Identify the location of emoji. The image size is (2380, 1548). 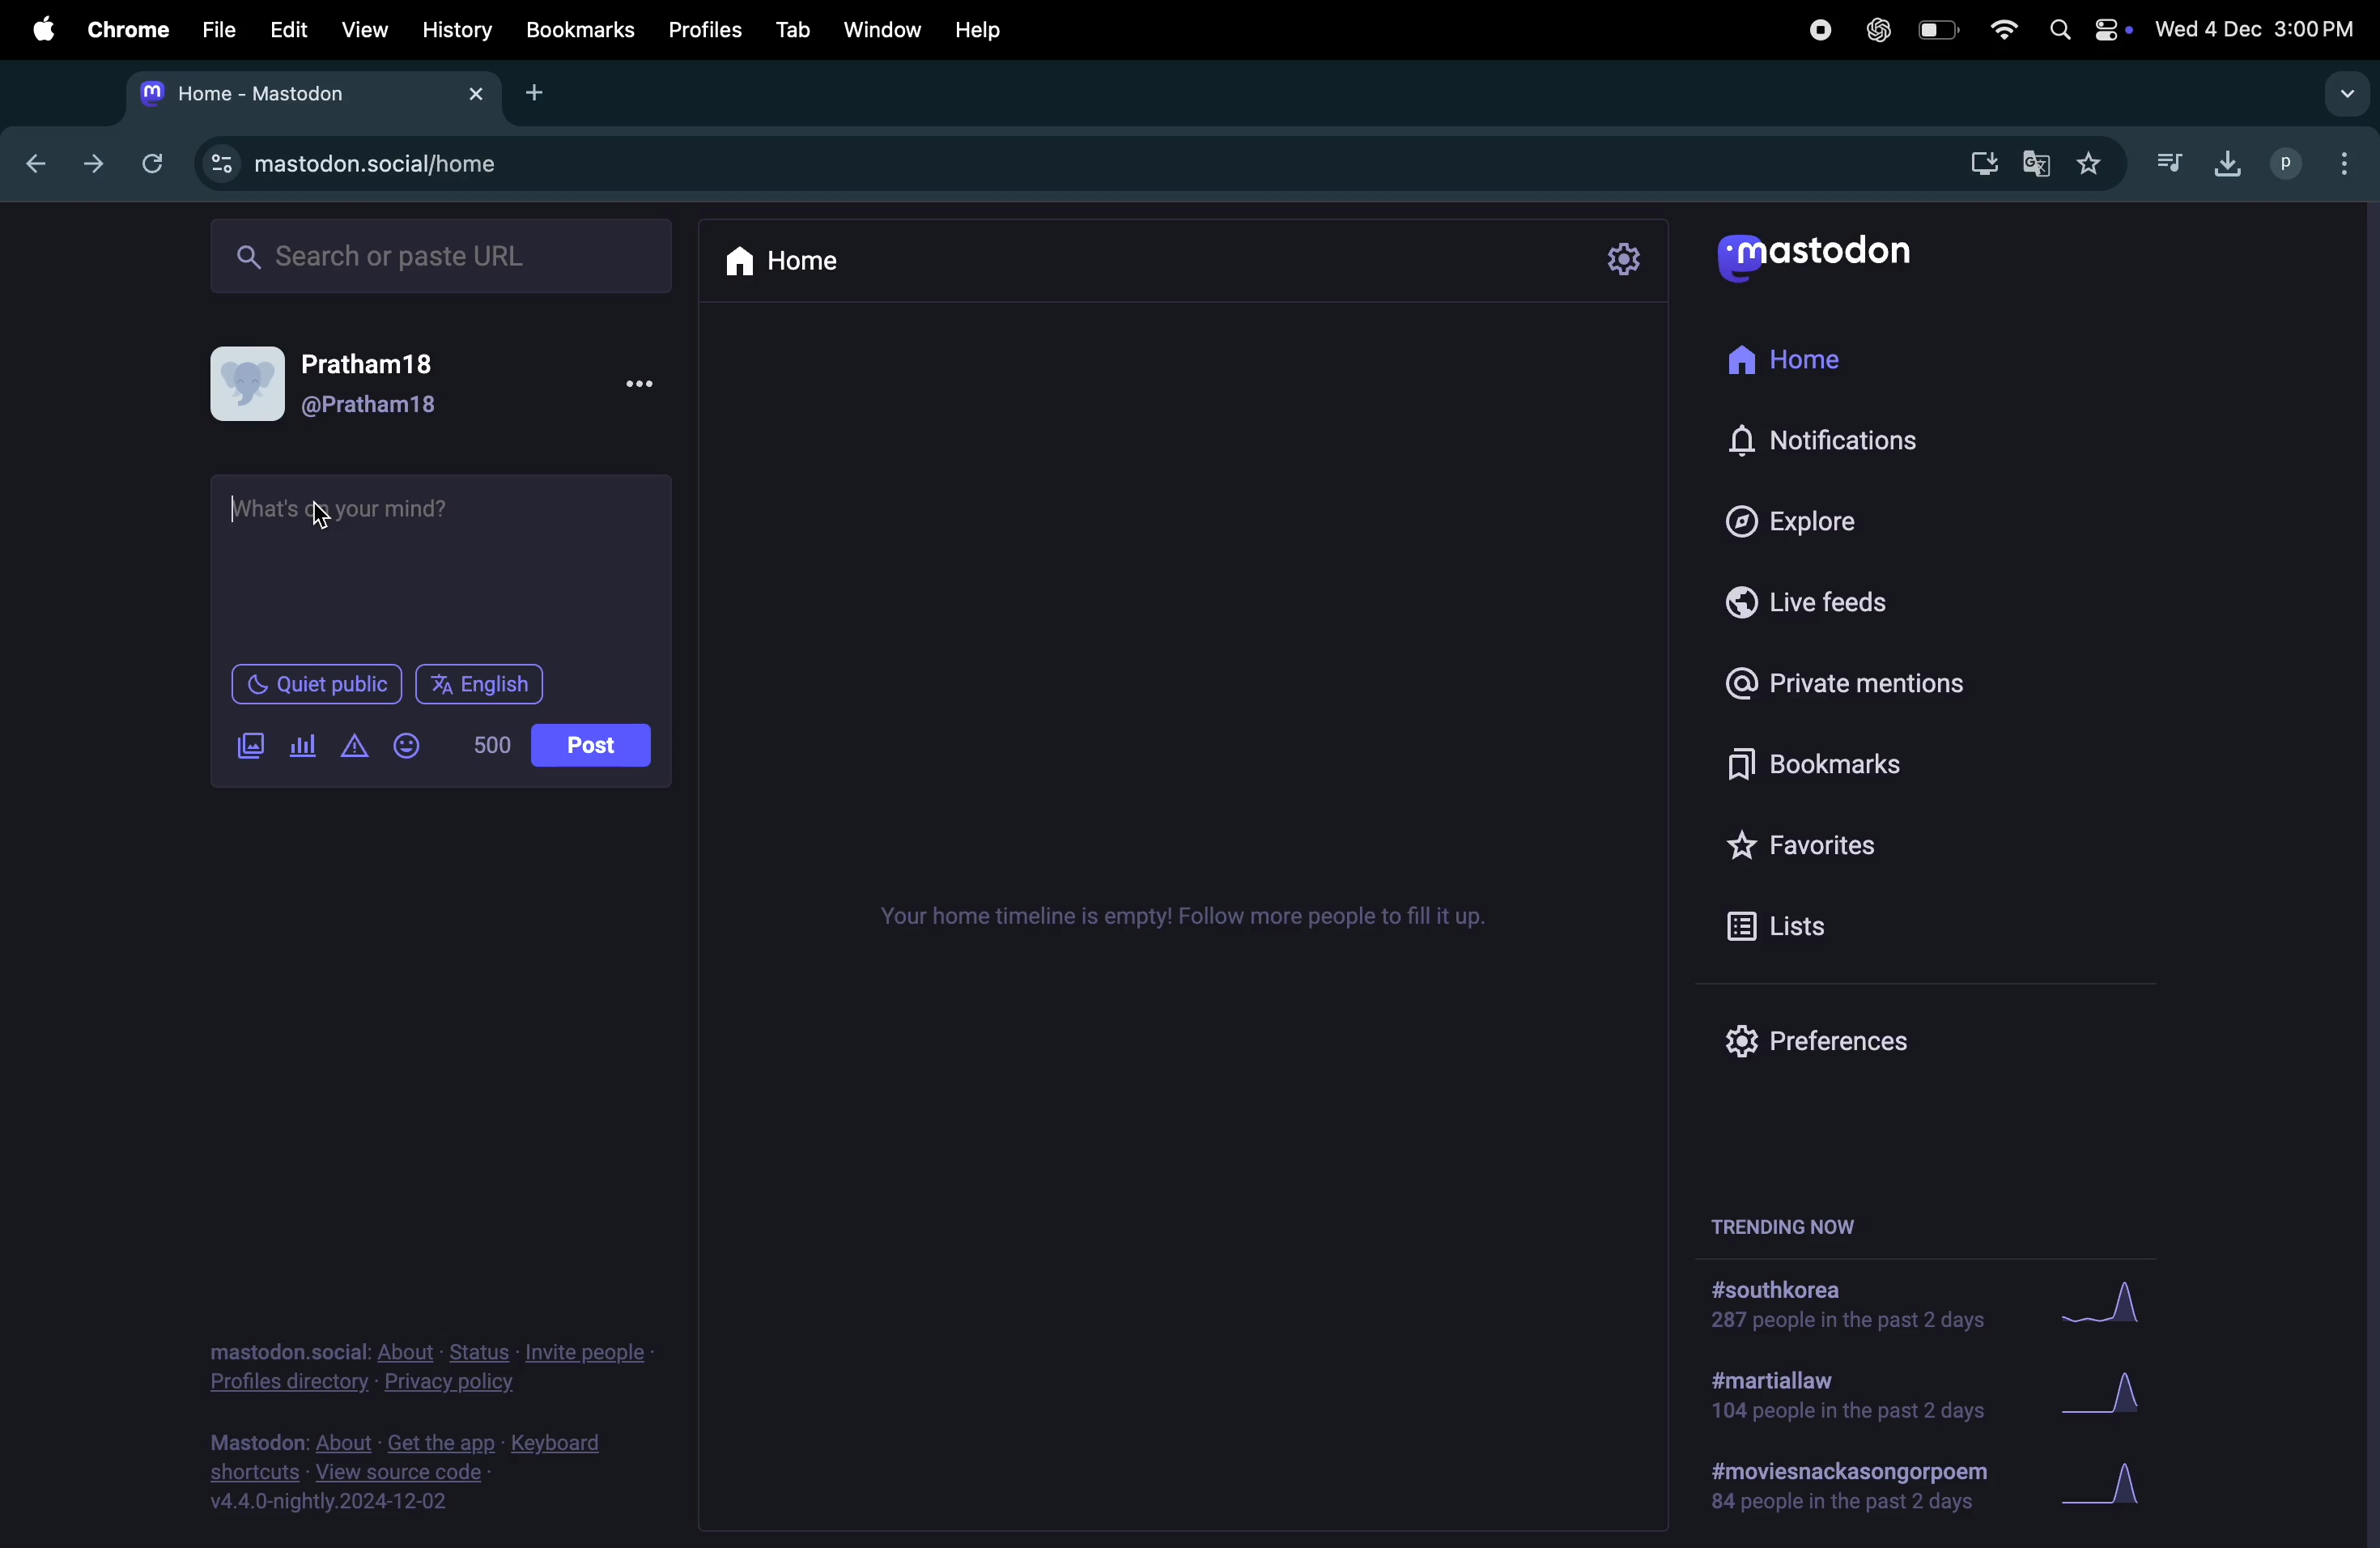
(414, 746).